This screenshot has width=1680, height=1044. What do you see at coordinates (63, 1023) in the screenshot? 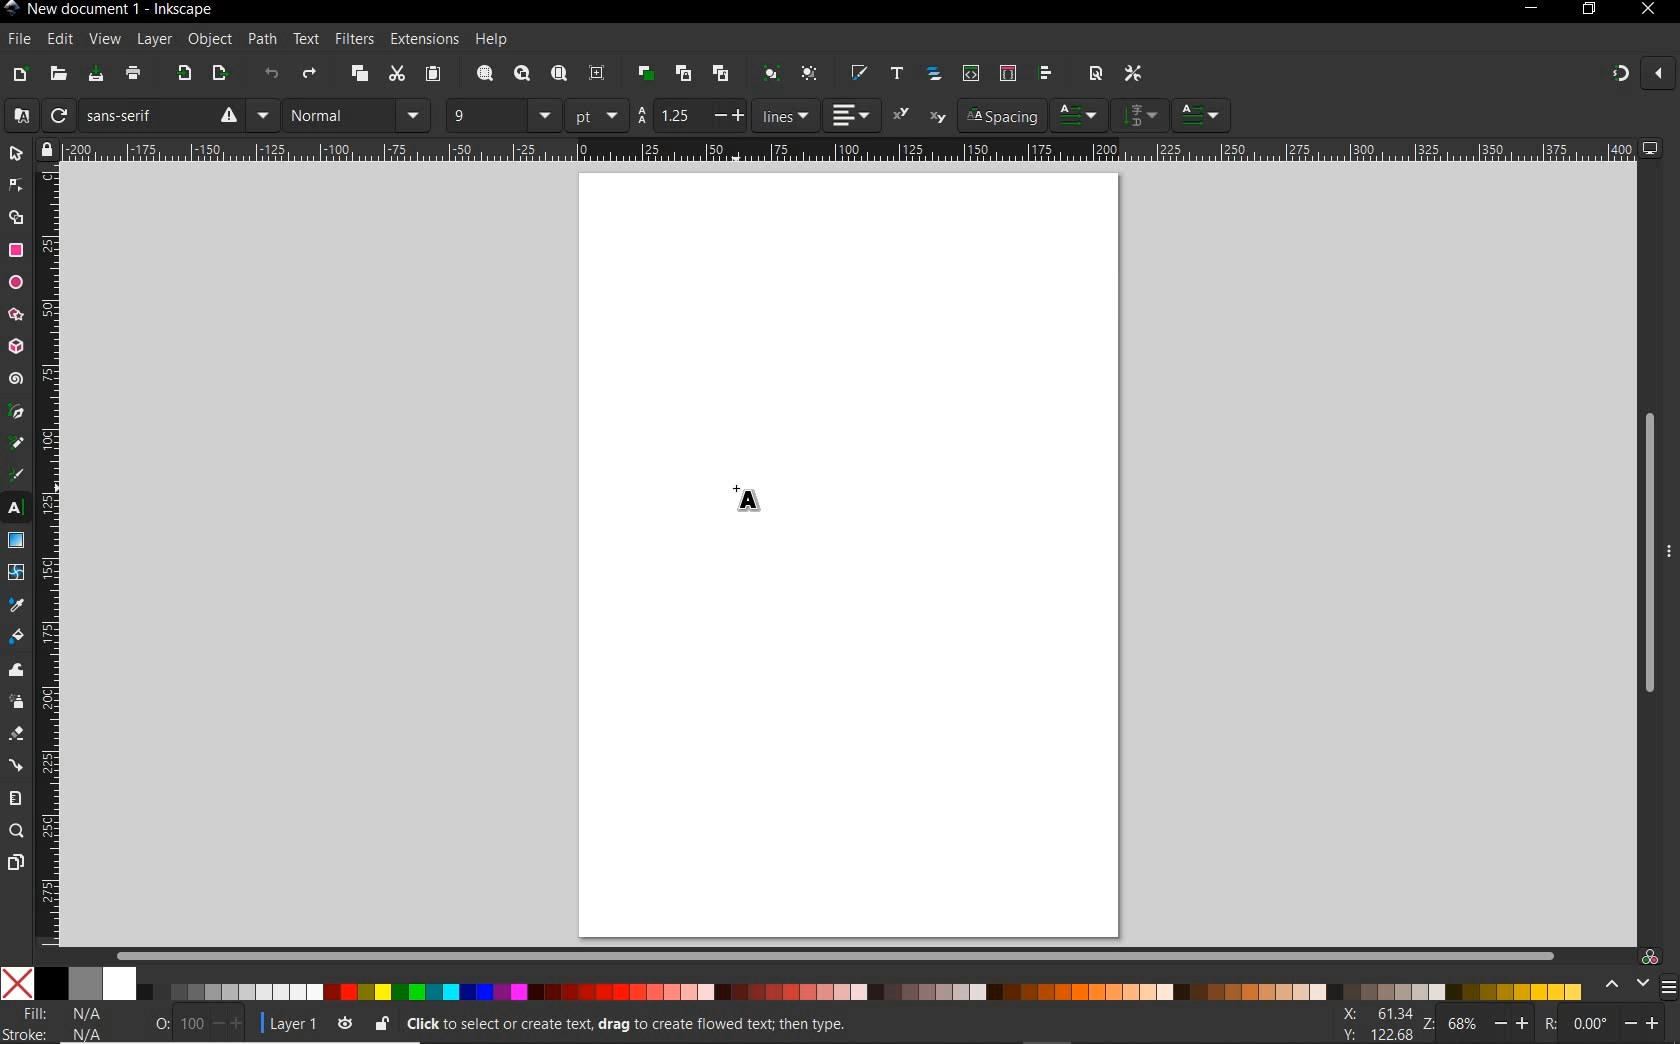
I see `Fill and Stroke` at bounding box center [63, 1023].